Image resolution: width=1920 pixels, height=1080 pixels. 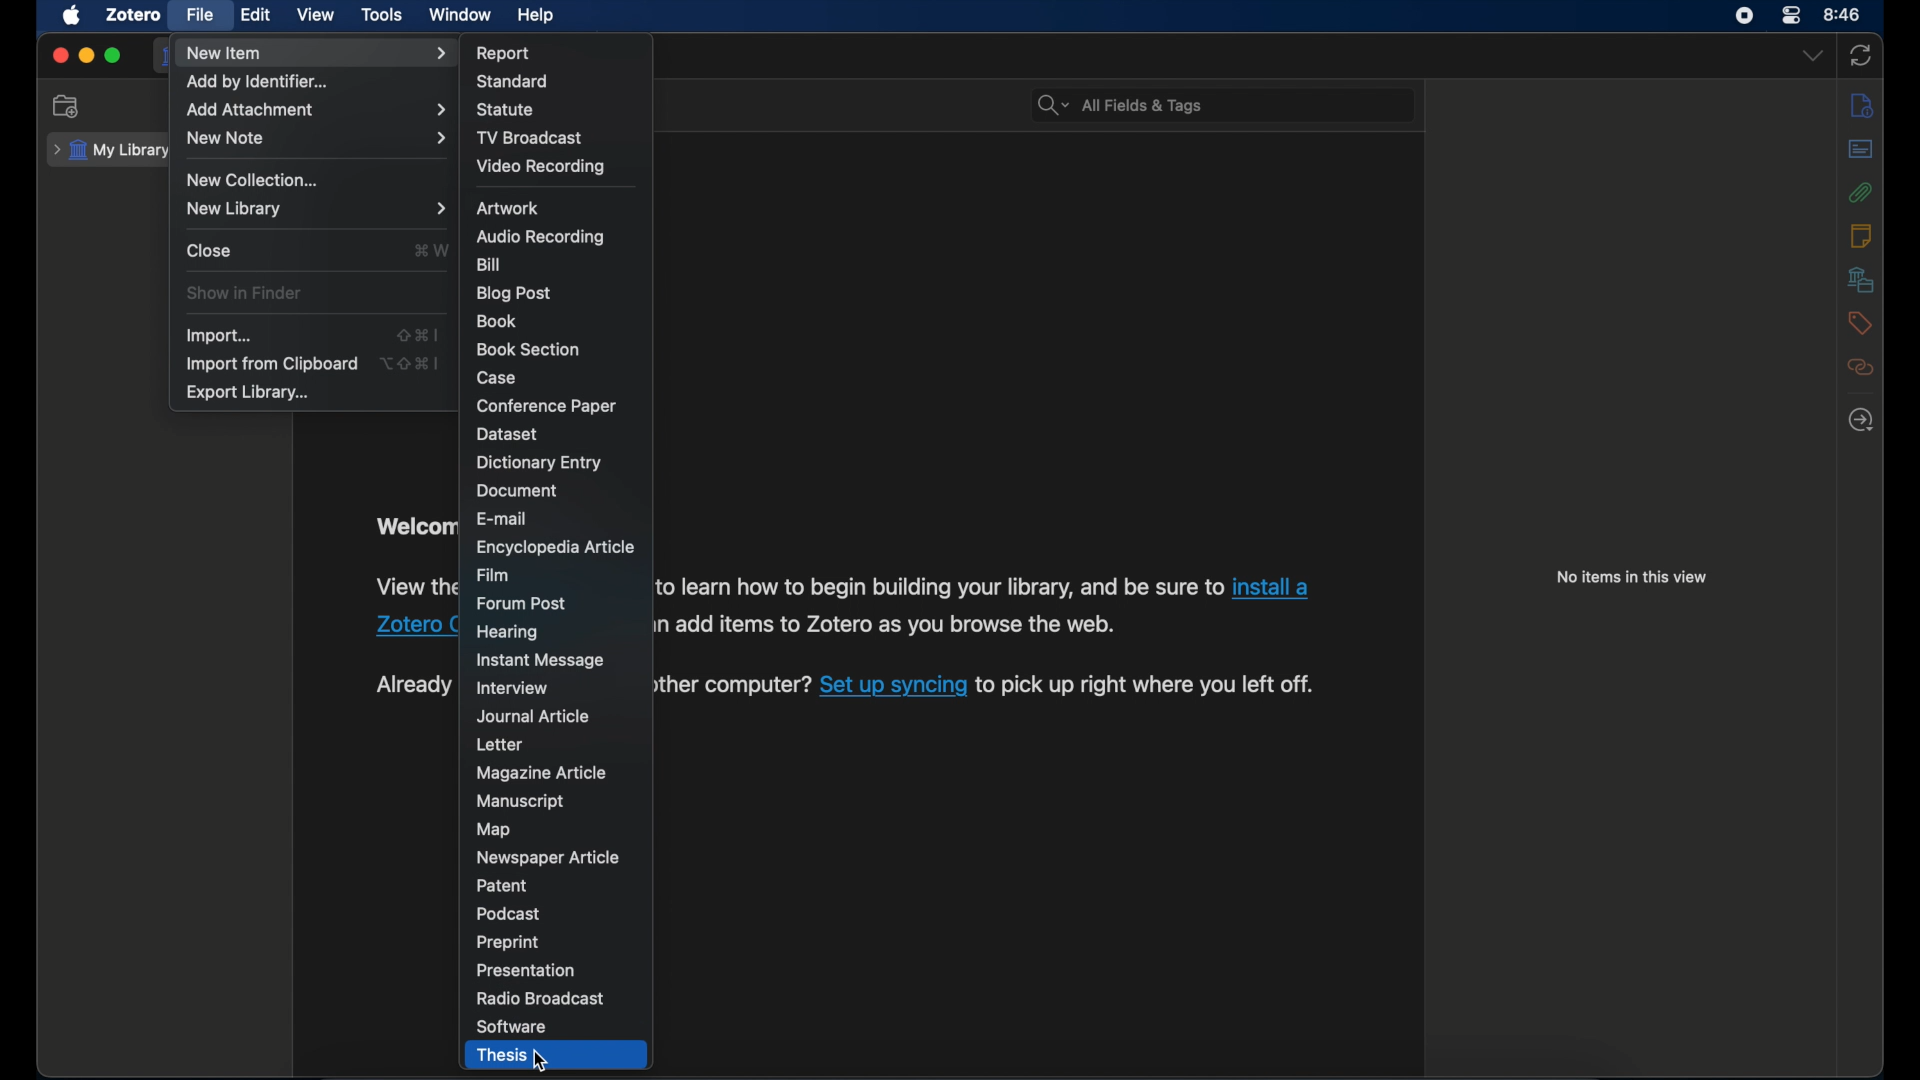 What do you see at coordinates (263, 82) in the screenshot?
I see `add by identifier` at bounding box center [263, 82].